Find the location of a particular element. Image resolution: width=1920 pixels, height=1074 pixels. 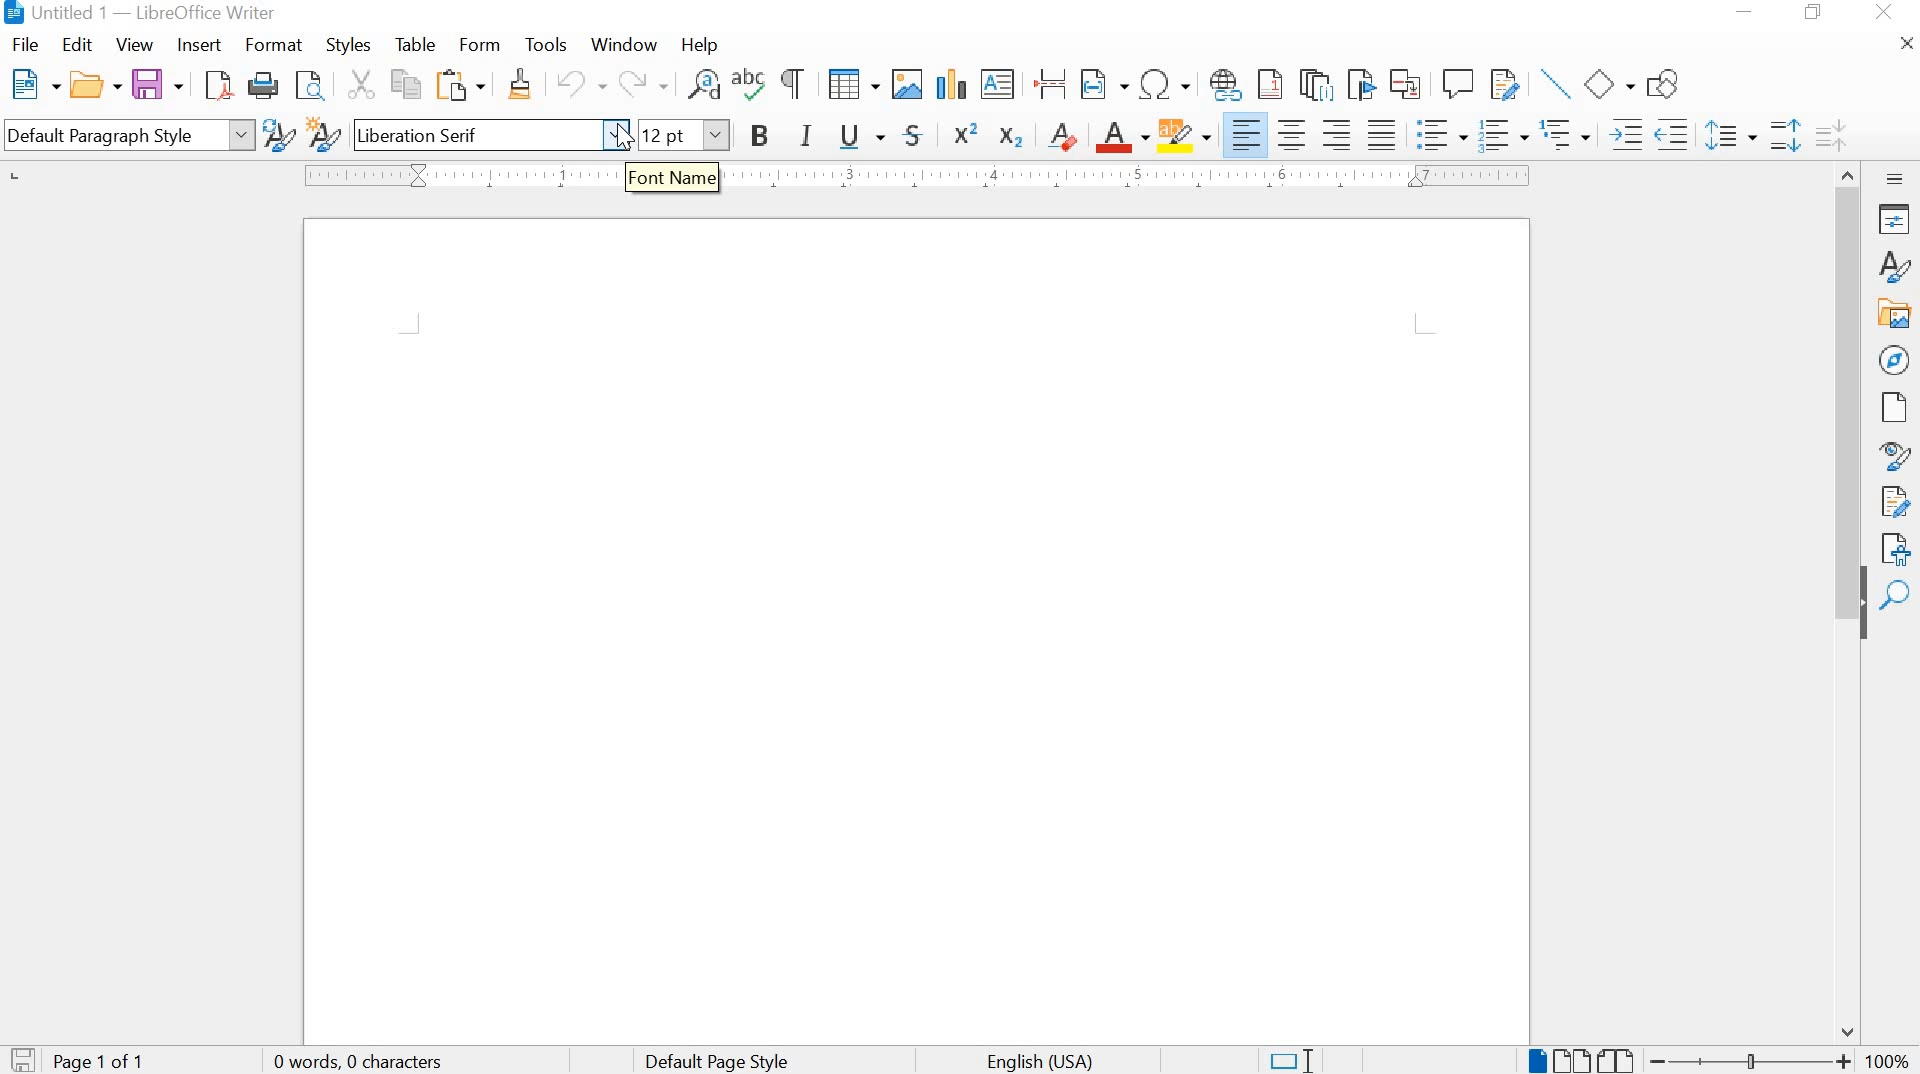

BOLD is located at coordinates (760, 135).